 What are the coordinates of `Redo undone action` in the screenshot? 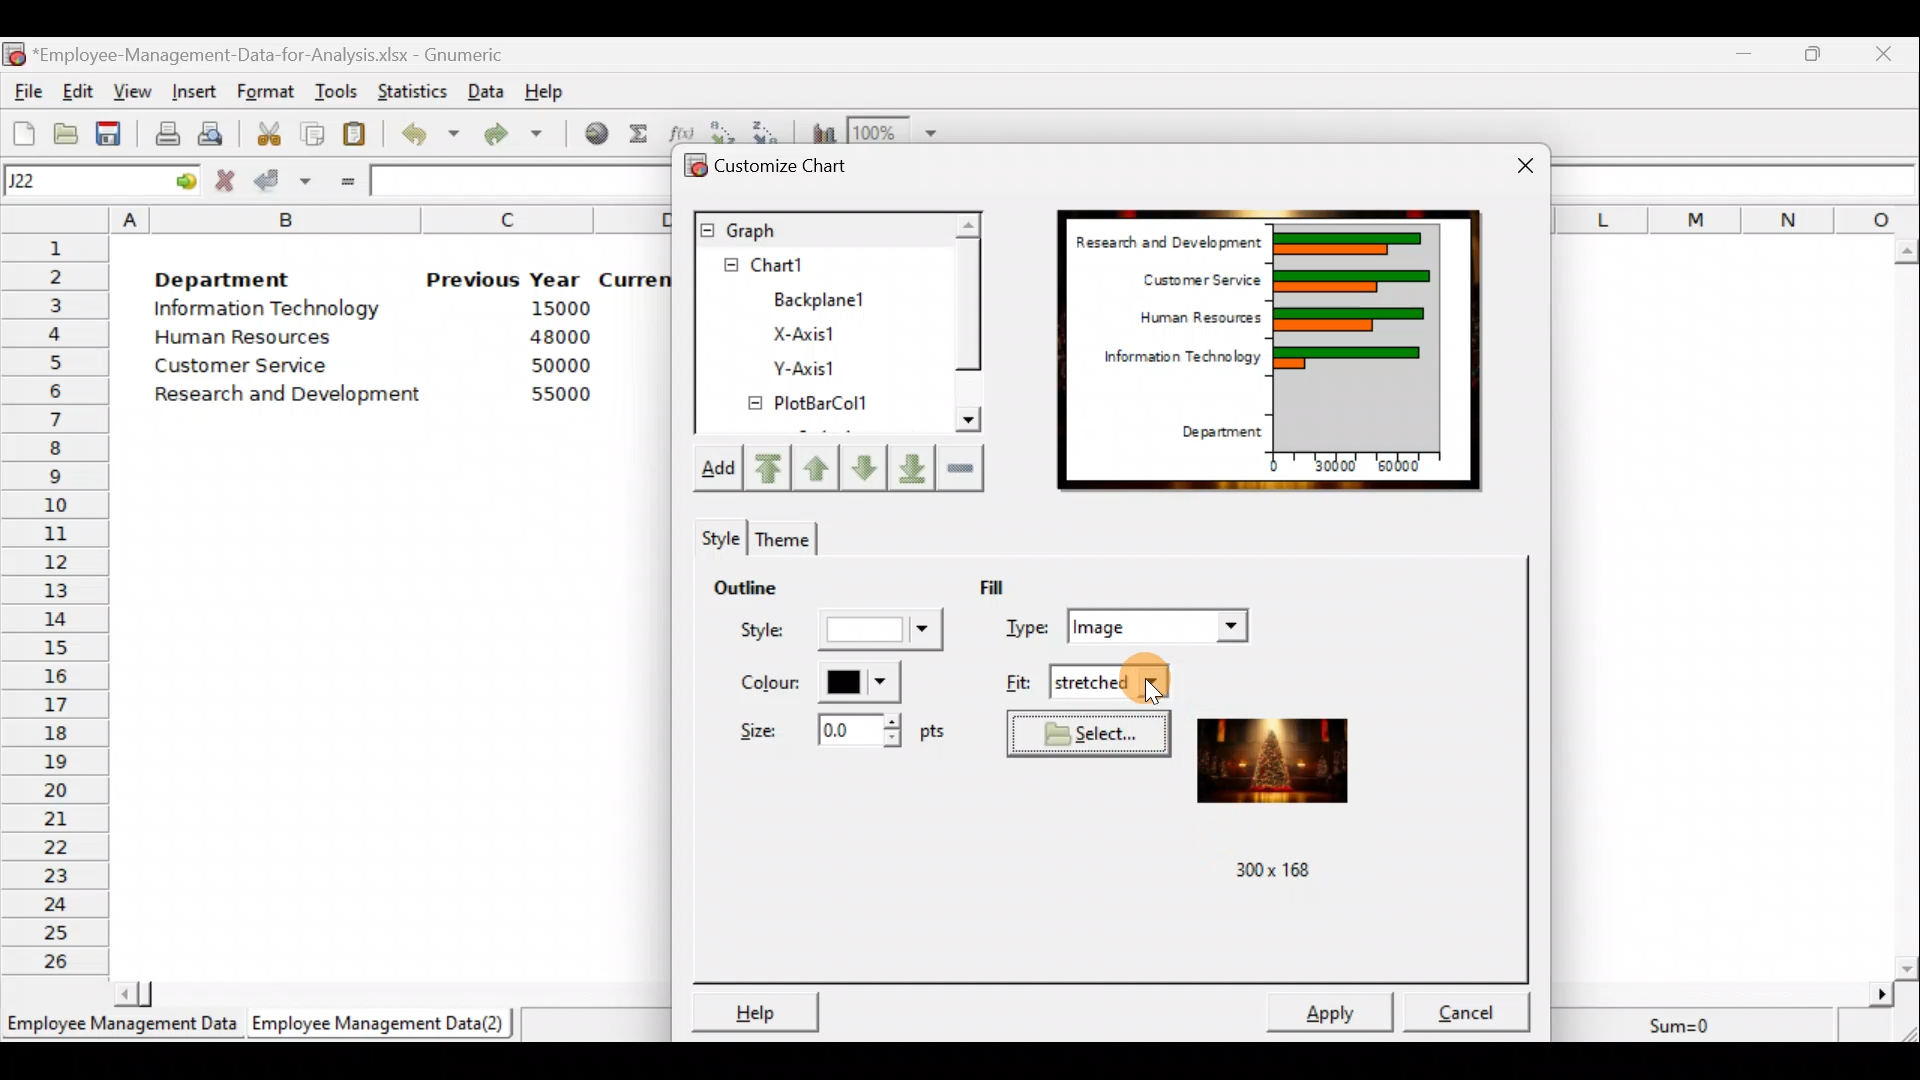 It's located at (524, 136).